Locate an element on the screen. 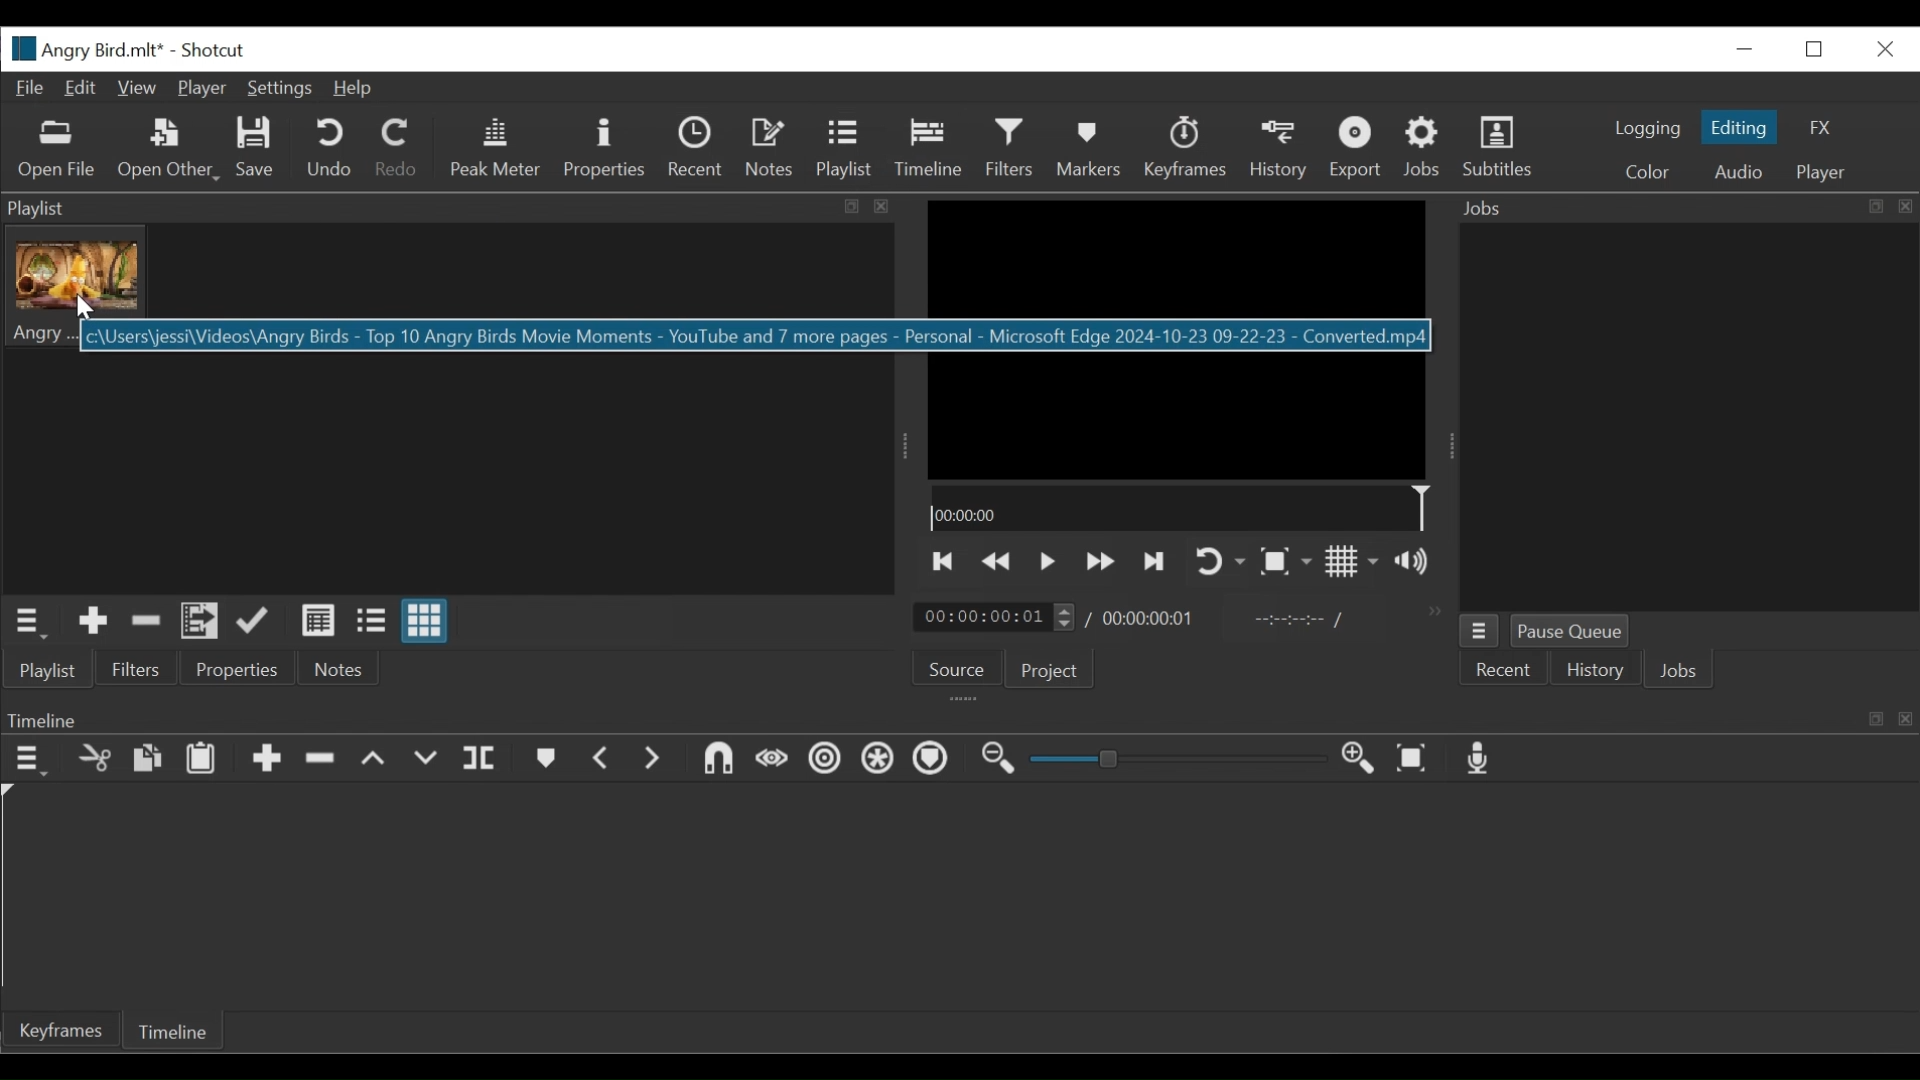 This screenshot has height=1080, width=1920. Color is located at coordinates (1648, 170).